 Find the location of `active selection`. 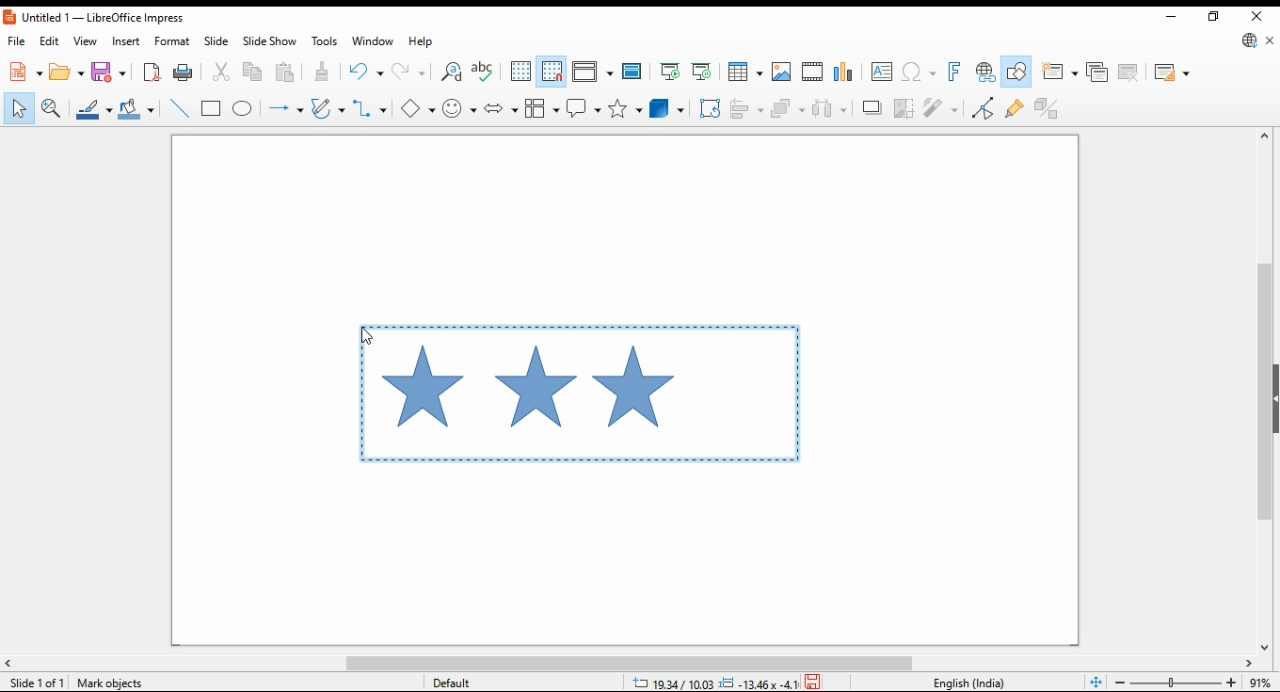

active selection is located at coordinates (576, 397).